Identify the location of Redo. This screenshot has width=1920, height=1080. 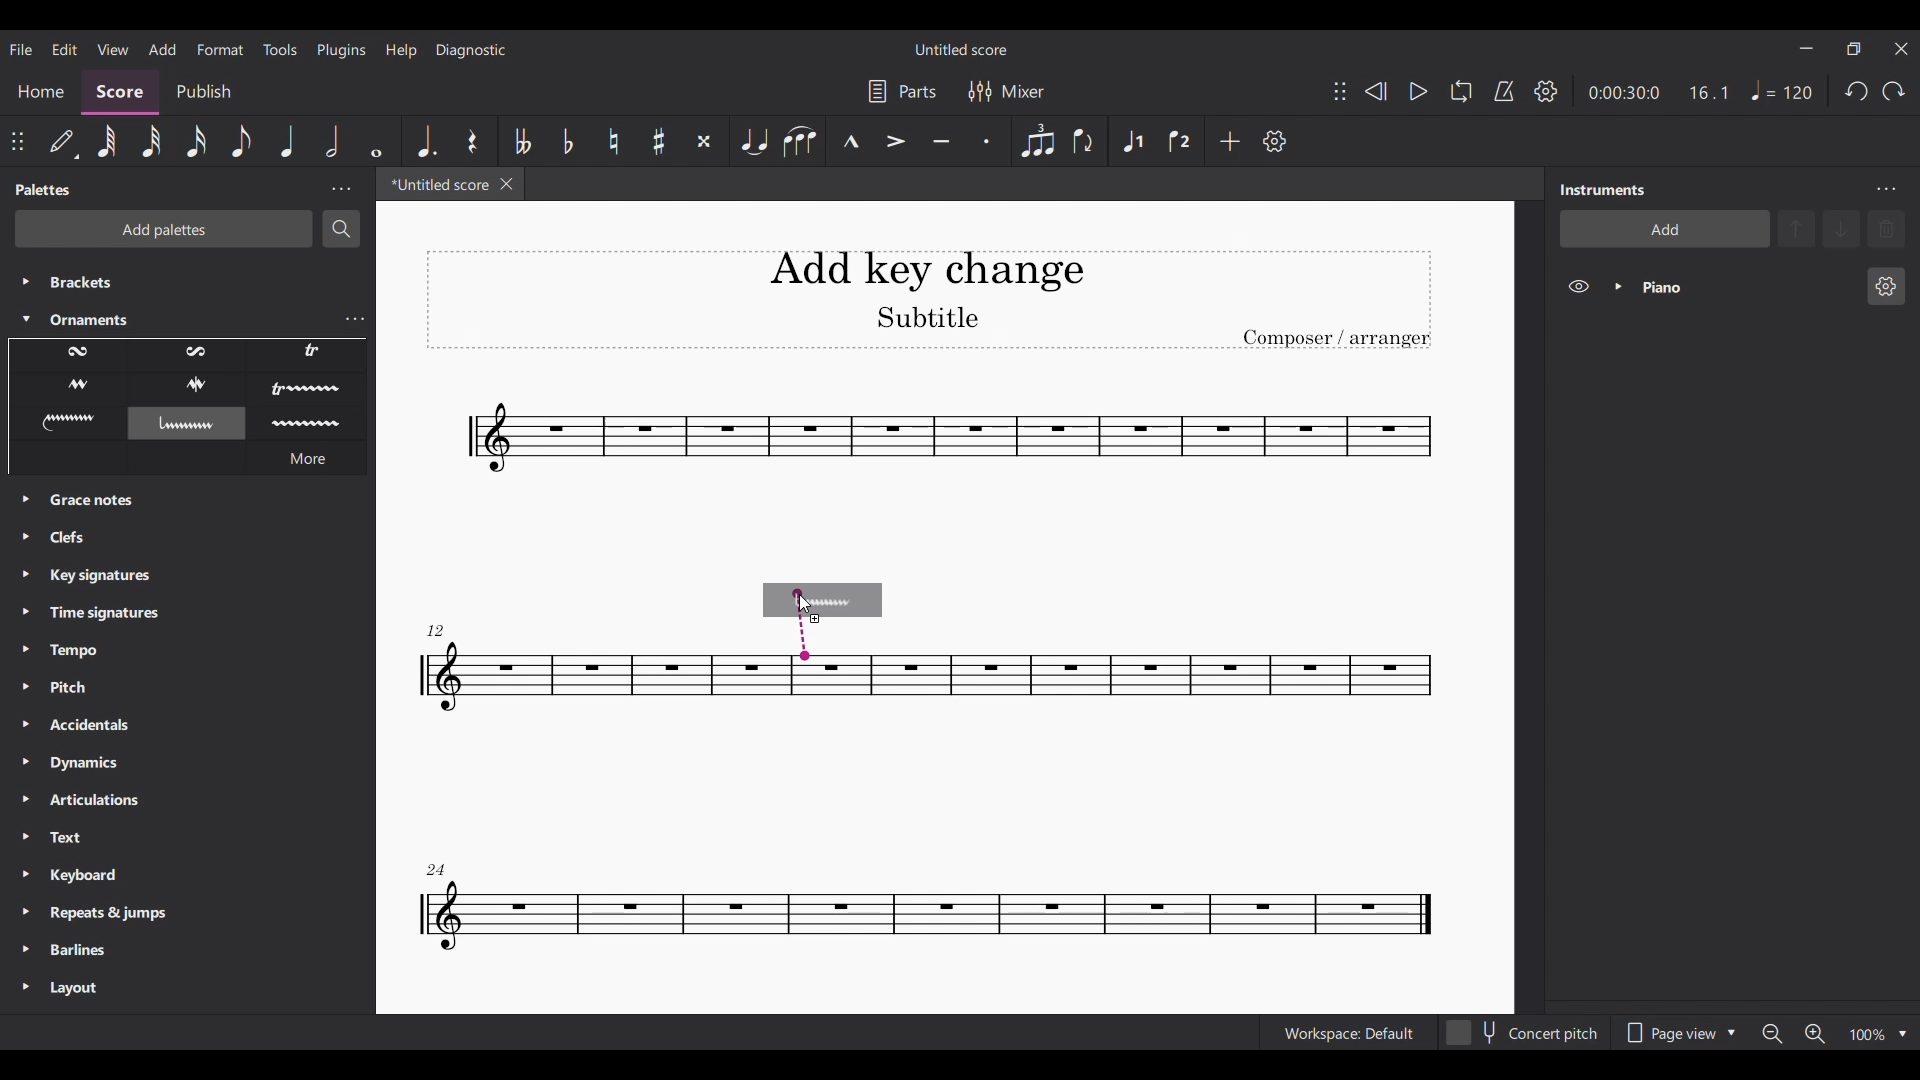
(1893, 92).